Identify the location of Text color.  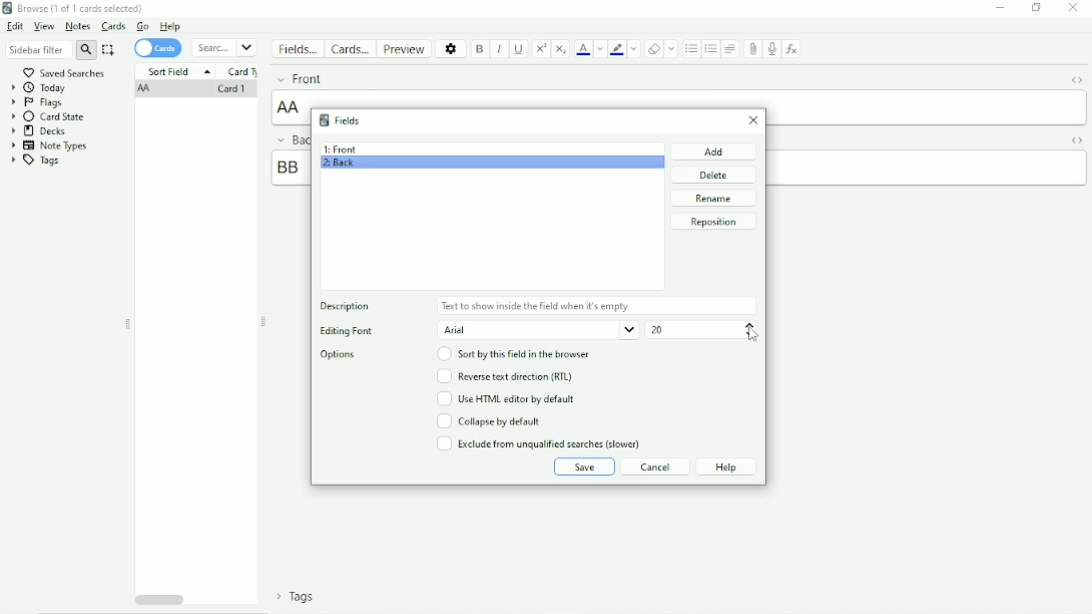
(583, 48).